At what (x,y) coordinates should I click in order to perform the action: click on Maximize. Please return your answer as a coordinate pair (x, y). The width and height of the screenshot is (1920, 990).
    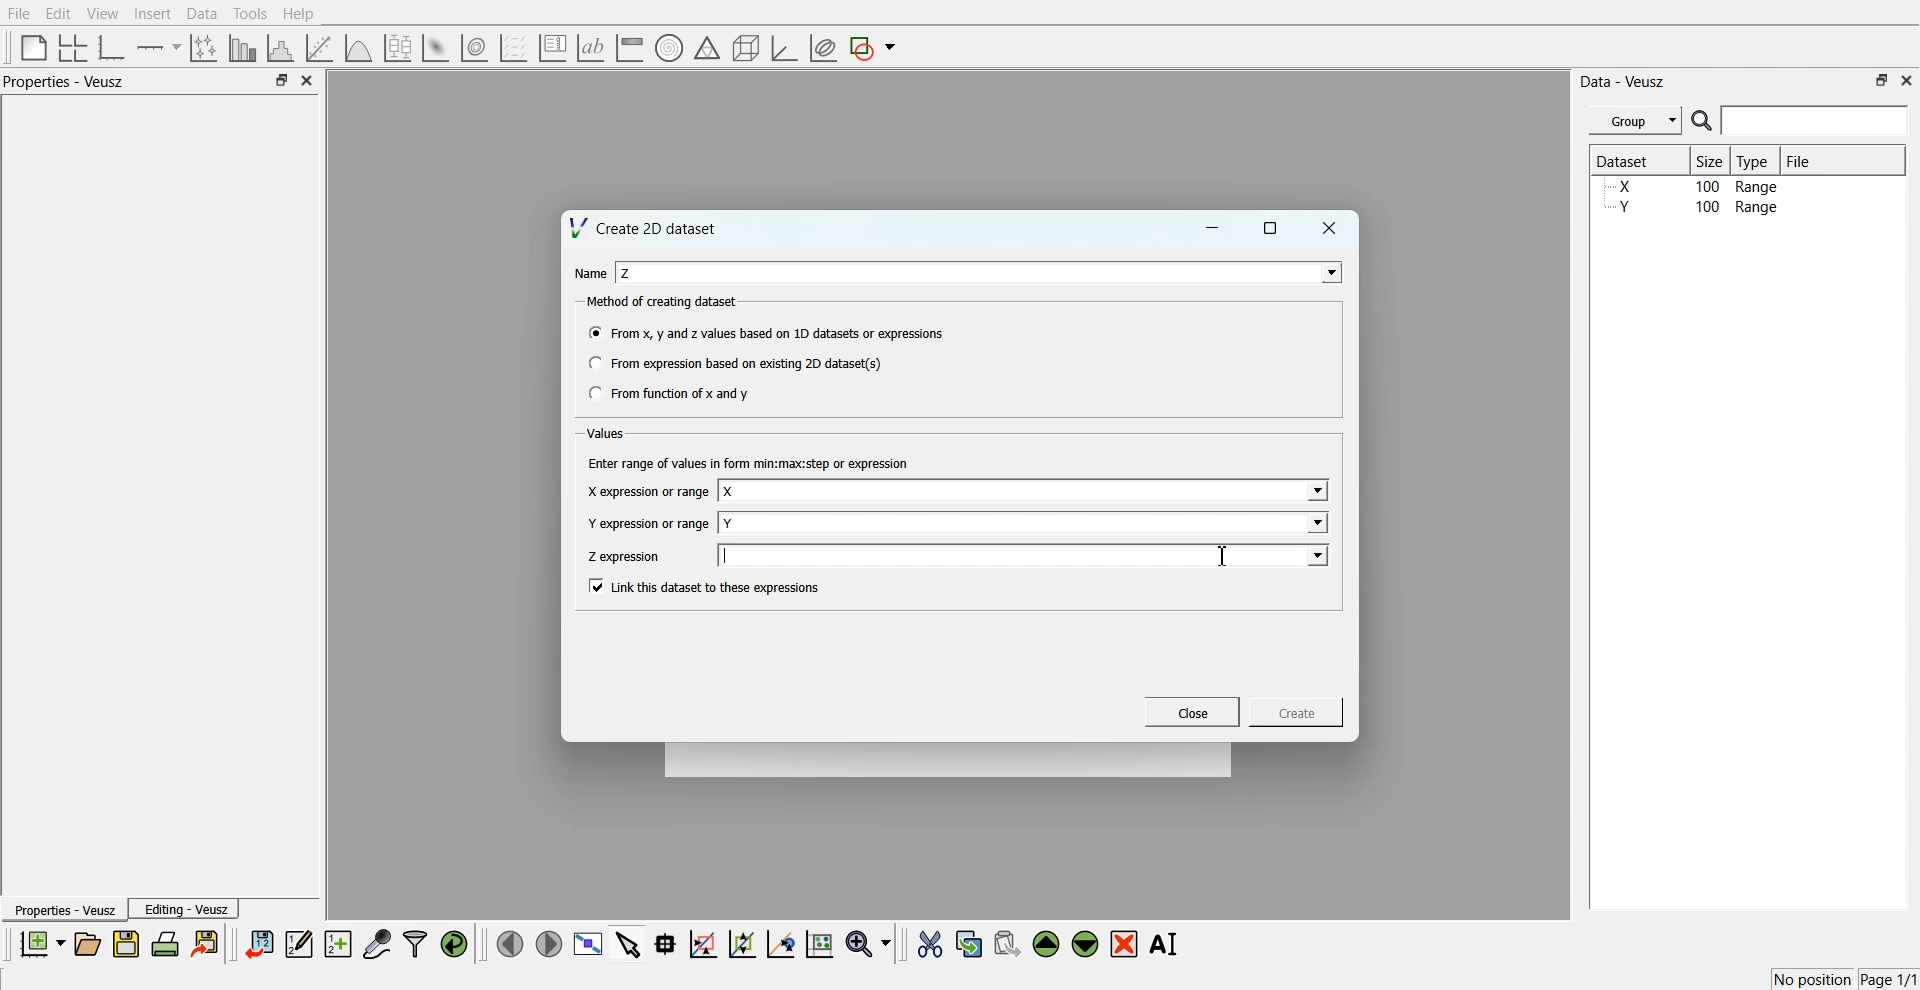
    Looking at the image, I should click on (281, 79).